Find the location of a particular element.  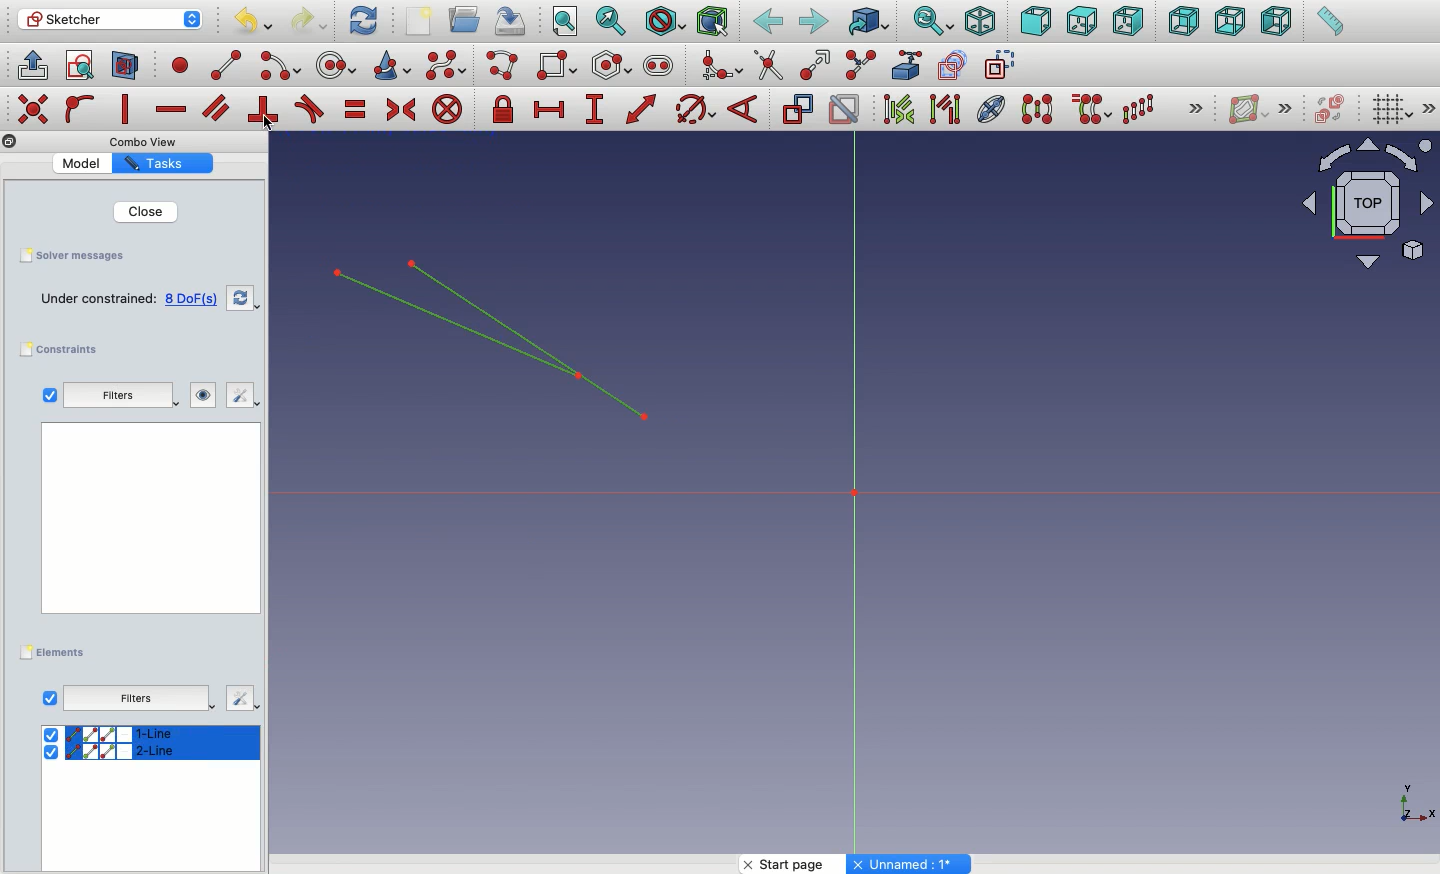

Value is located at coordinates (81, 164).